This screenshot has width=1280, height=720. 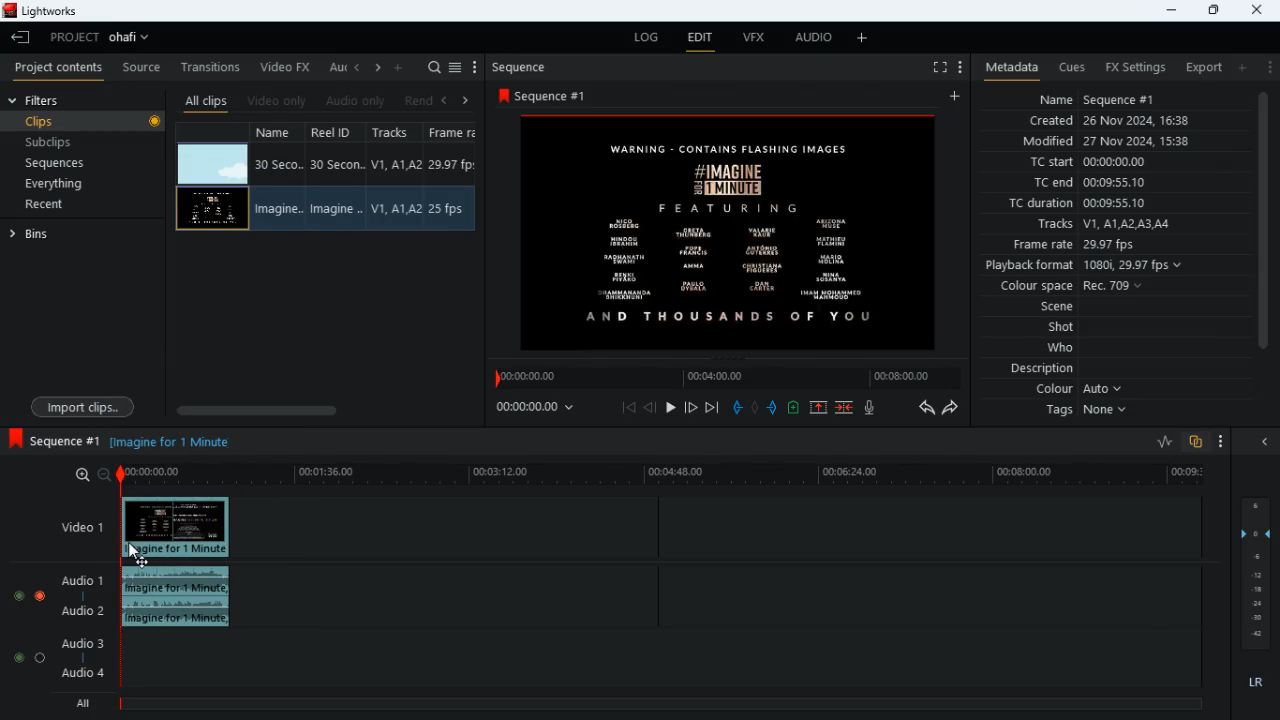 What do you see at coordinates (639, 40) in the screenshot?
I see `log` at bounding box center [639, 40].